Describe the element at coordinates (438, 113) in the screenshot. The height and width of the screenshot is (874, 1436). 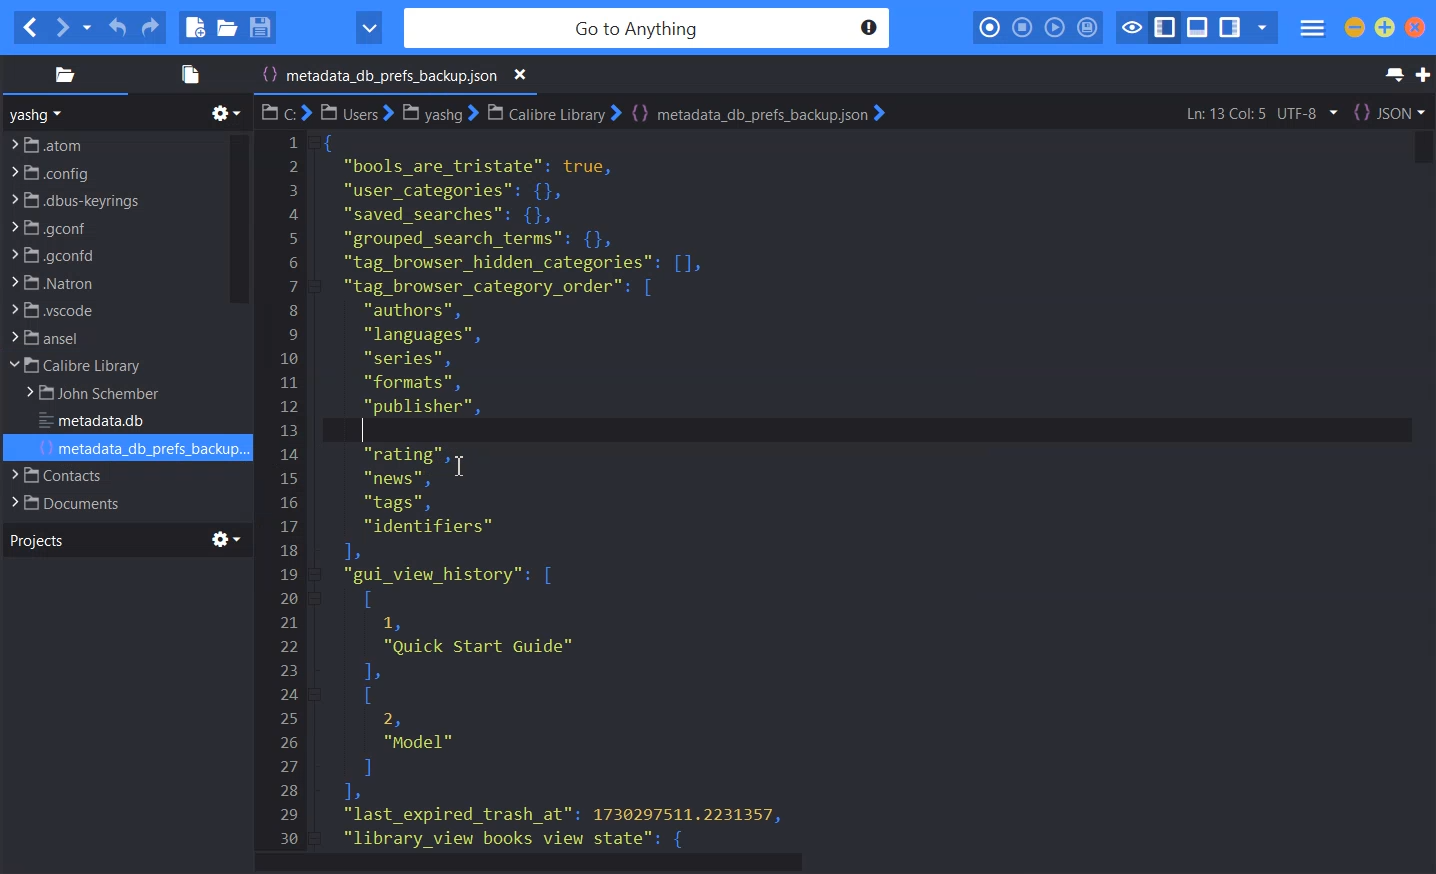
I see `yashg File` at that location.